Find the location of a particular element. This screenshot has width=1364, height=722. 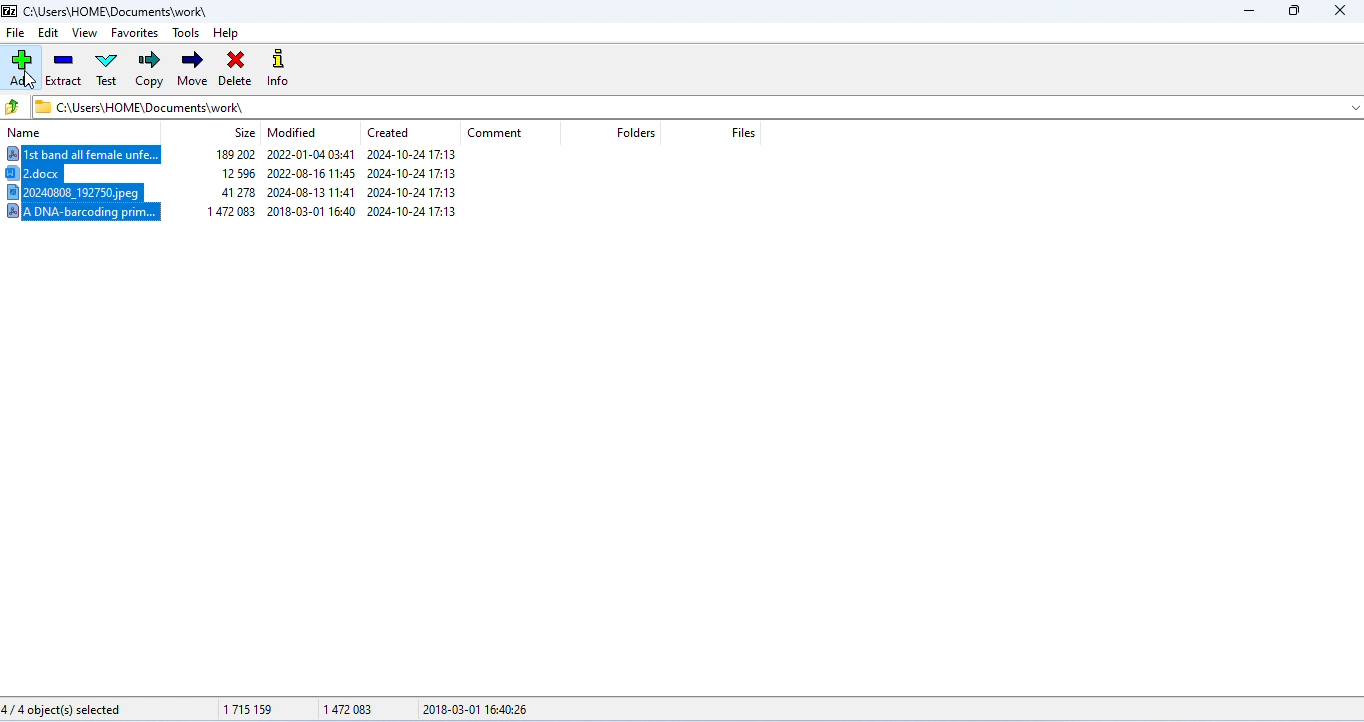

extract is located at coordinates (63, 69).